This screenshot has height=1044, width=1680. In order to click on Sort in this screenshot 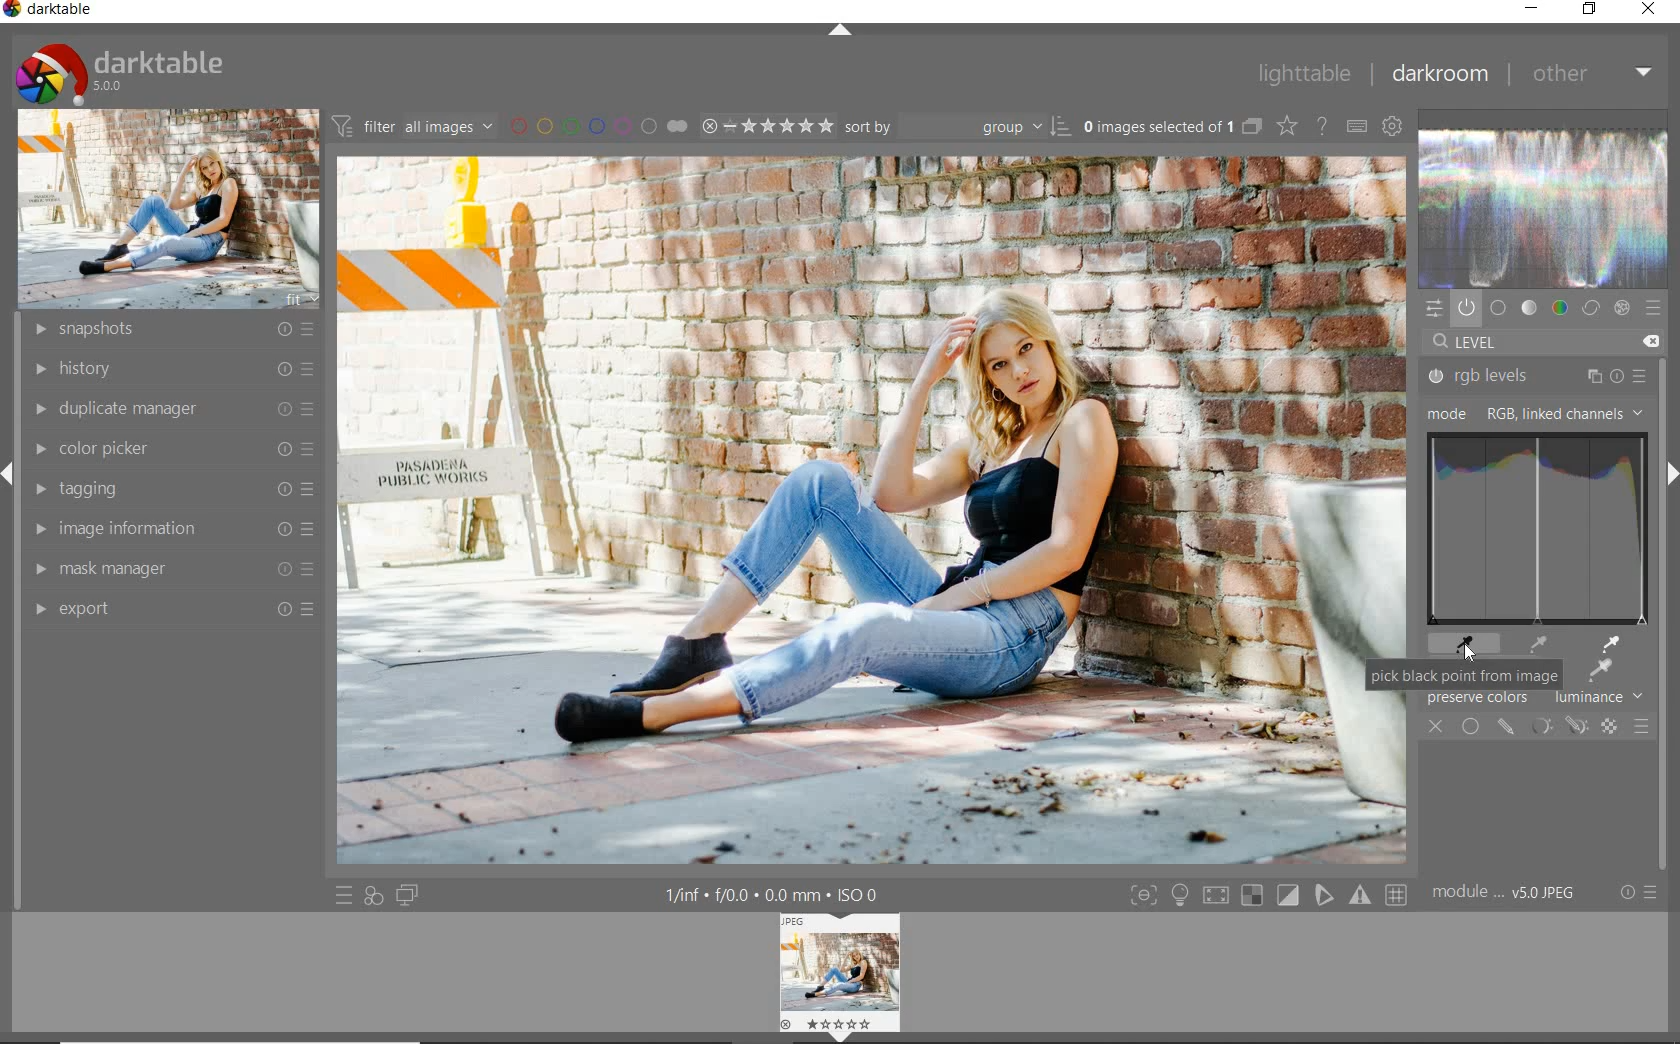, I will do `click(958, 127)`.